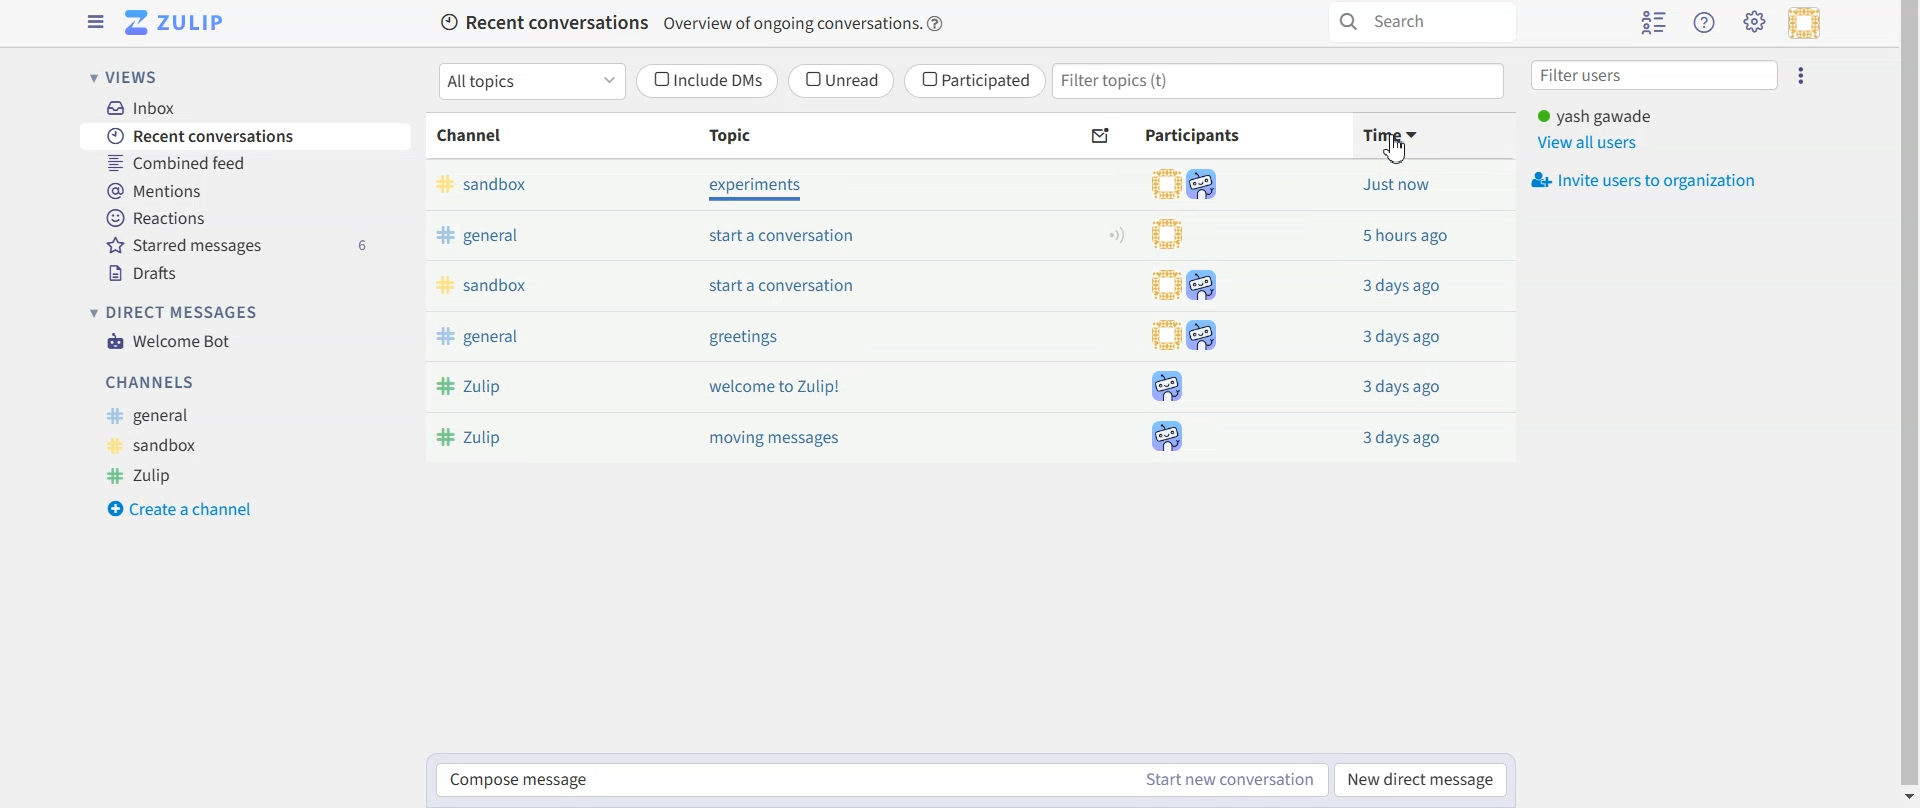 Image resolution: width=1920 pixels, height=808 pixels. Describe the element at coordinates (1407, 286) in the screenshot. I see `3daysago` at that location.